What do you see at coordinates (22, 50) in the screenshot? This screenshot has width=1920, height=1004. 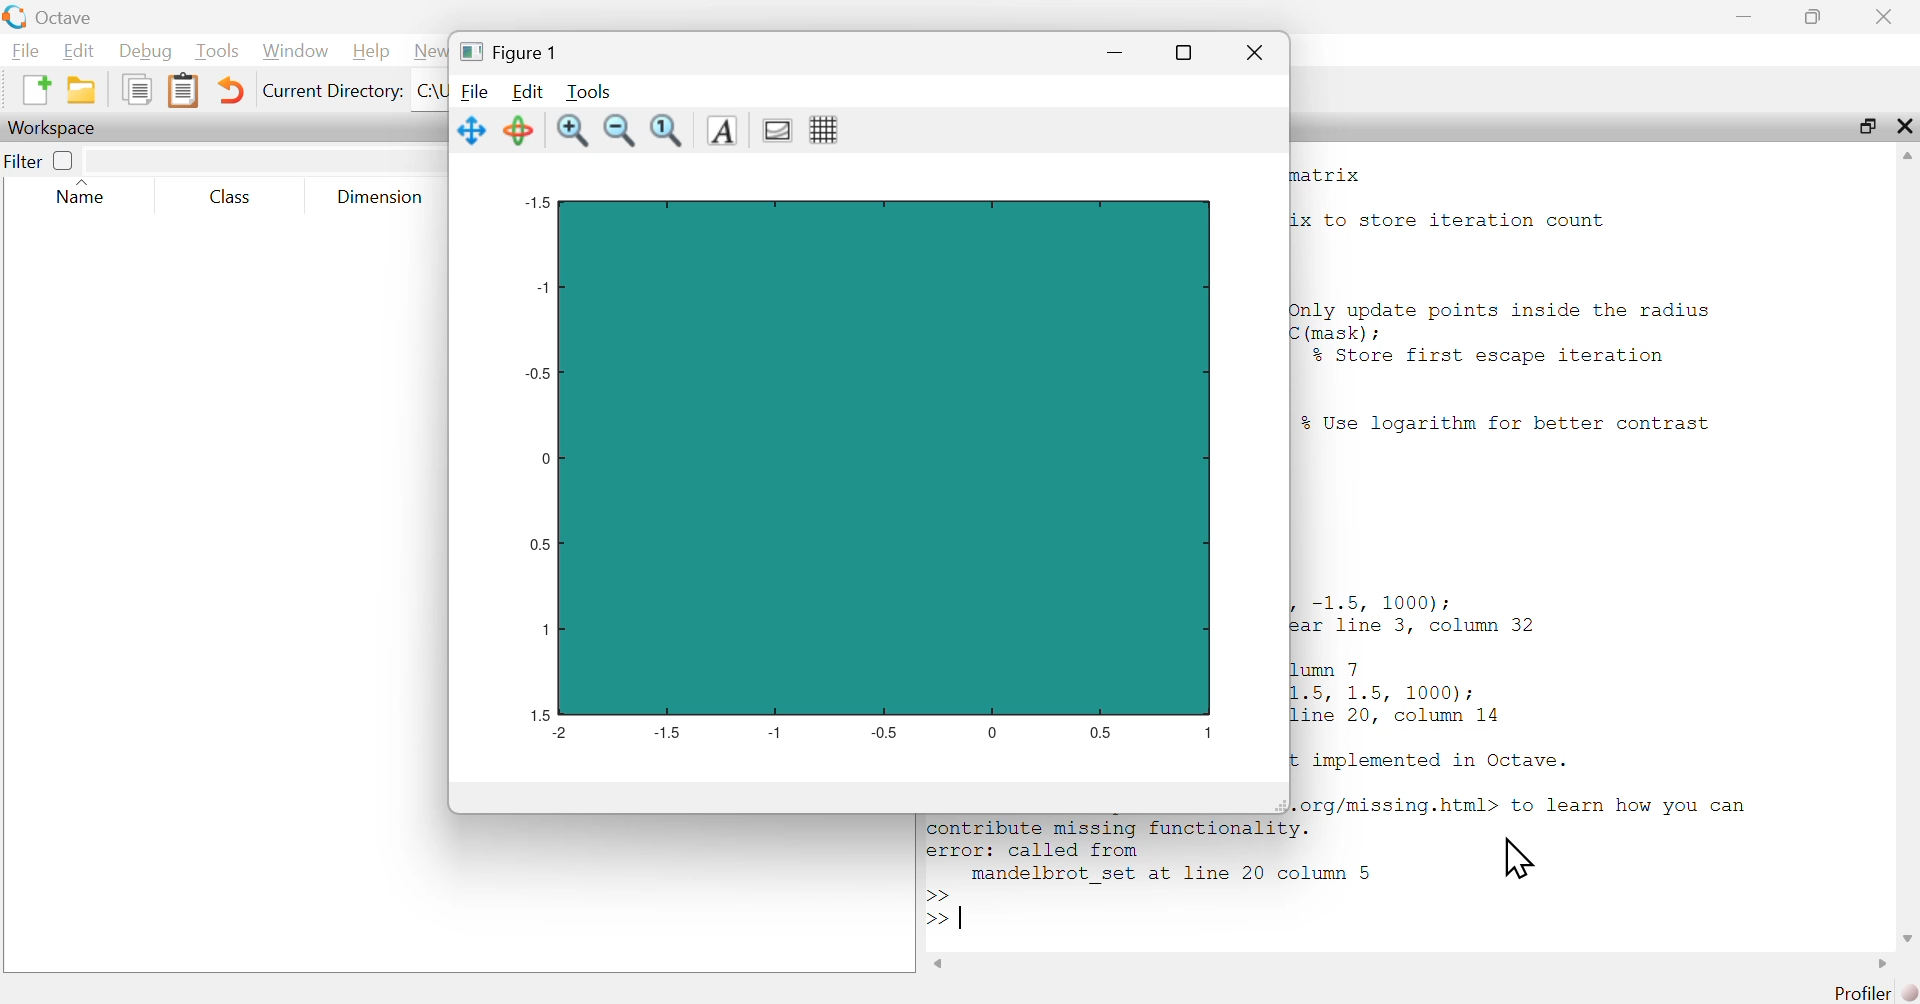 I see `File` at bounding box center [22, 50].